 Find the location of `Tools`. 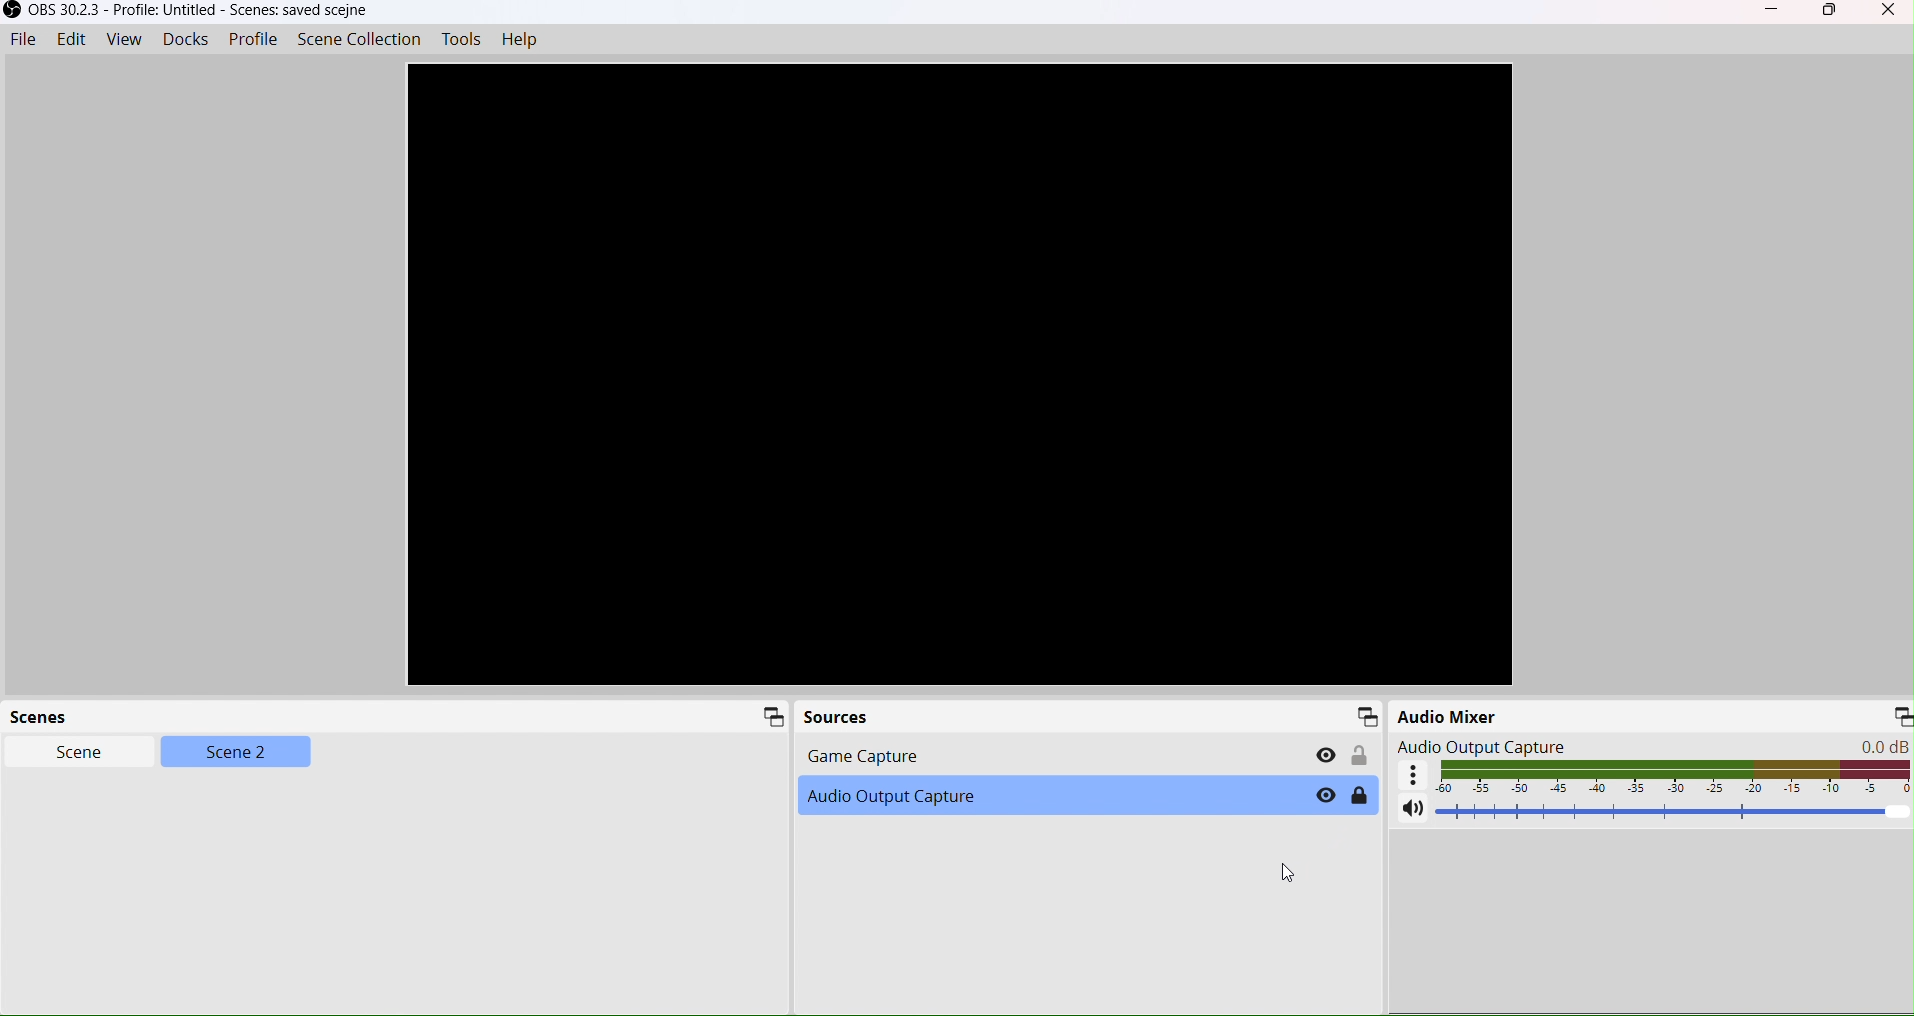

Tools is located at coordinates (464, 41).